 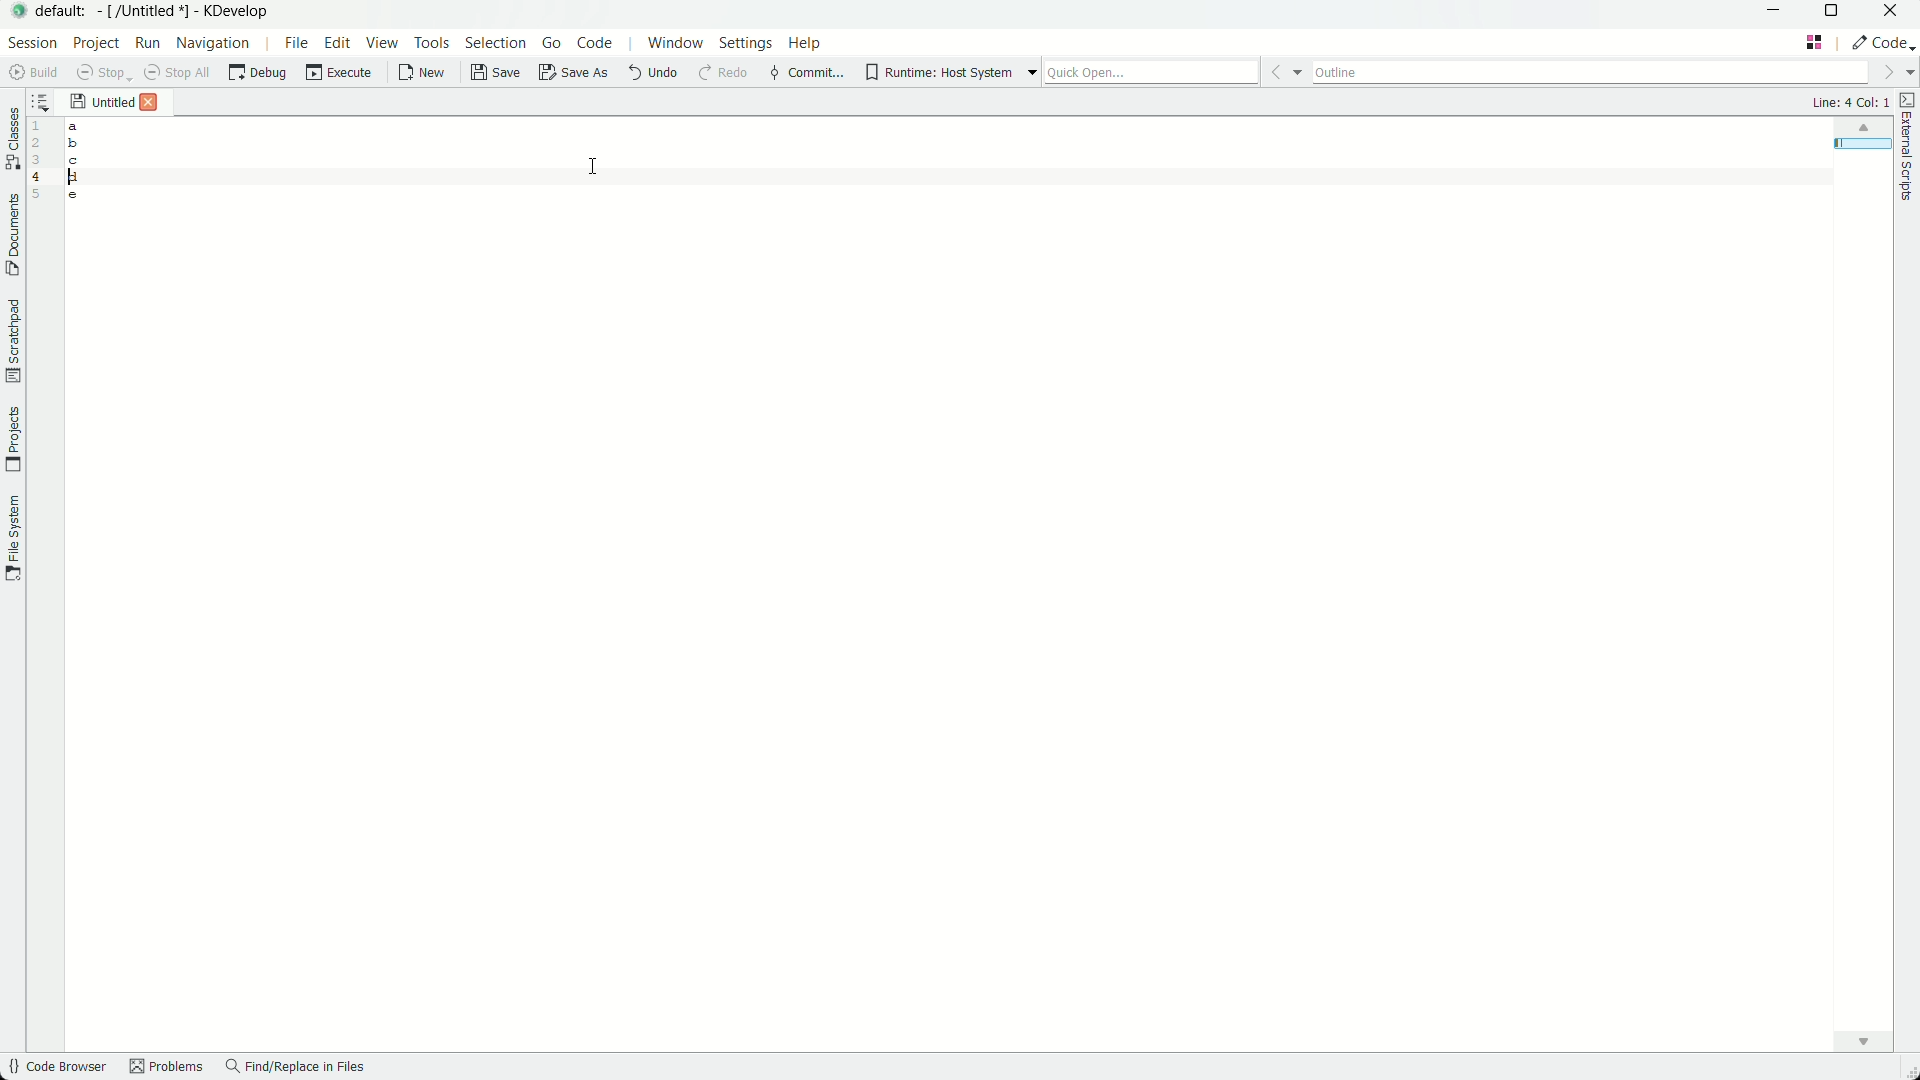 What do you see at coordinates (74, 199) in the screenshot?
I see `e` at bounding box center [74, 199].